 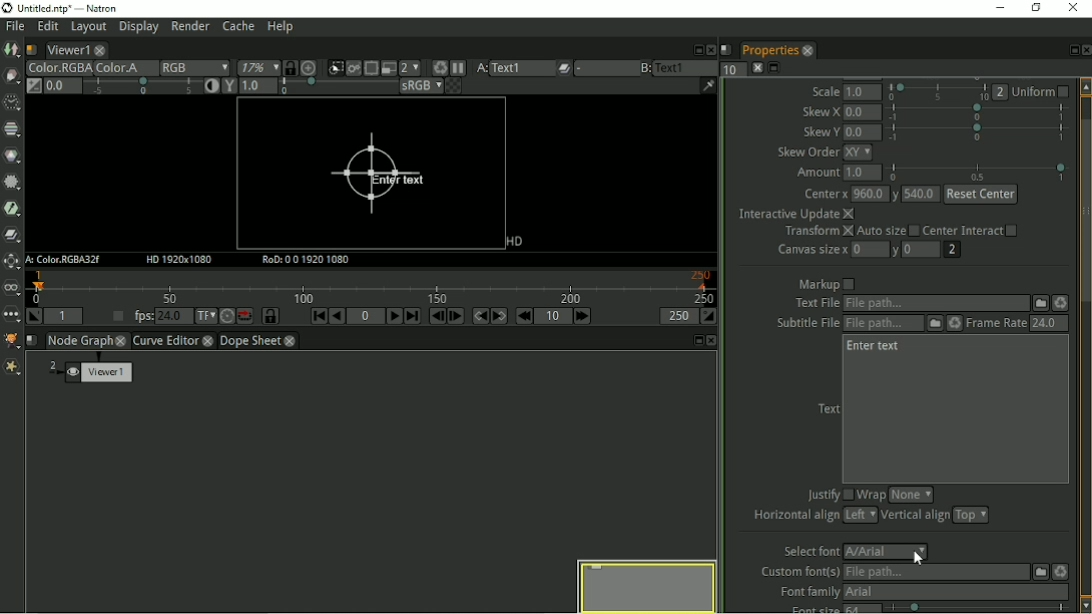 What do you see at coordinates (226, 317) in the screenshot?
I see `Turbo mode` at bounding box center [226, 317].